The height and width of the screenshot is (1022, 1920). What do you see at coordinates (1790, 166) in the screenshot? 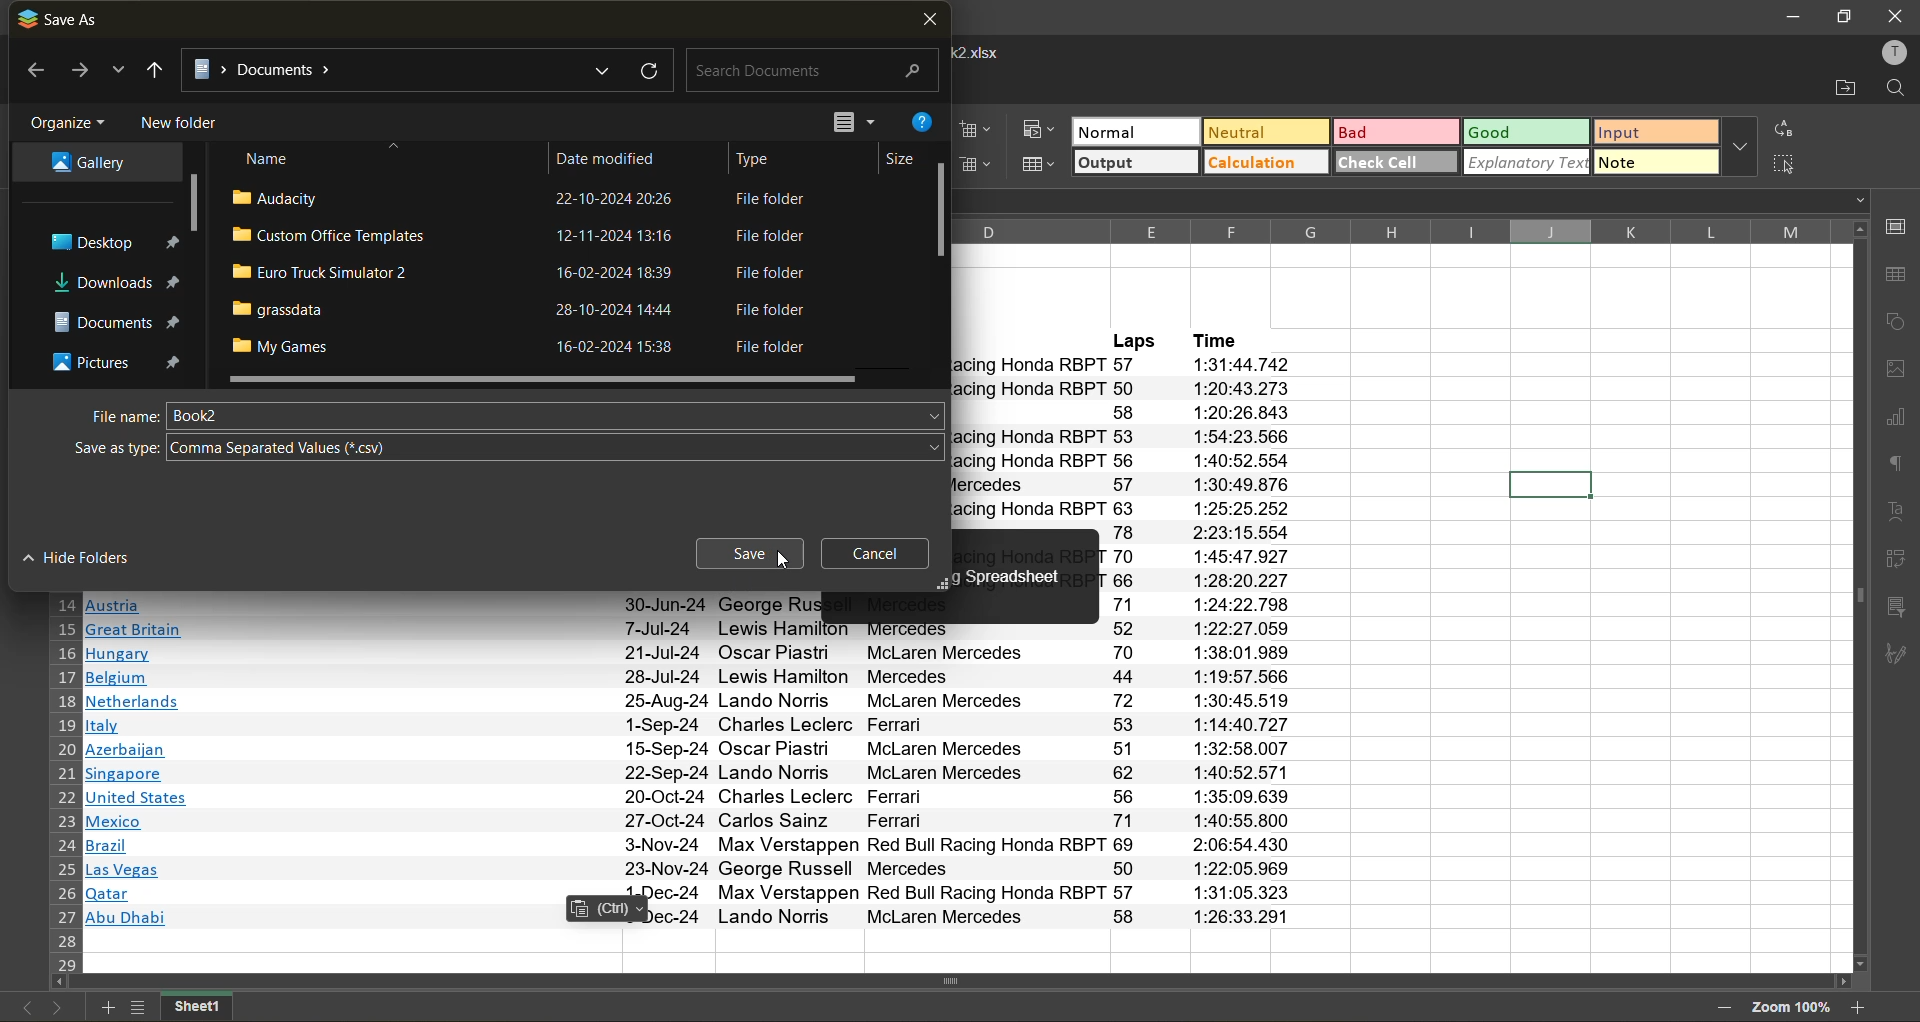
I see `select all` at bounding box center [1790, 166].